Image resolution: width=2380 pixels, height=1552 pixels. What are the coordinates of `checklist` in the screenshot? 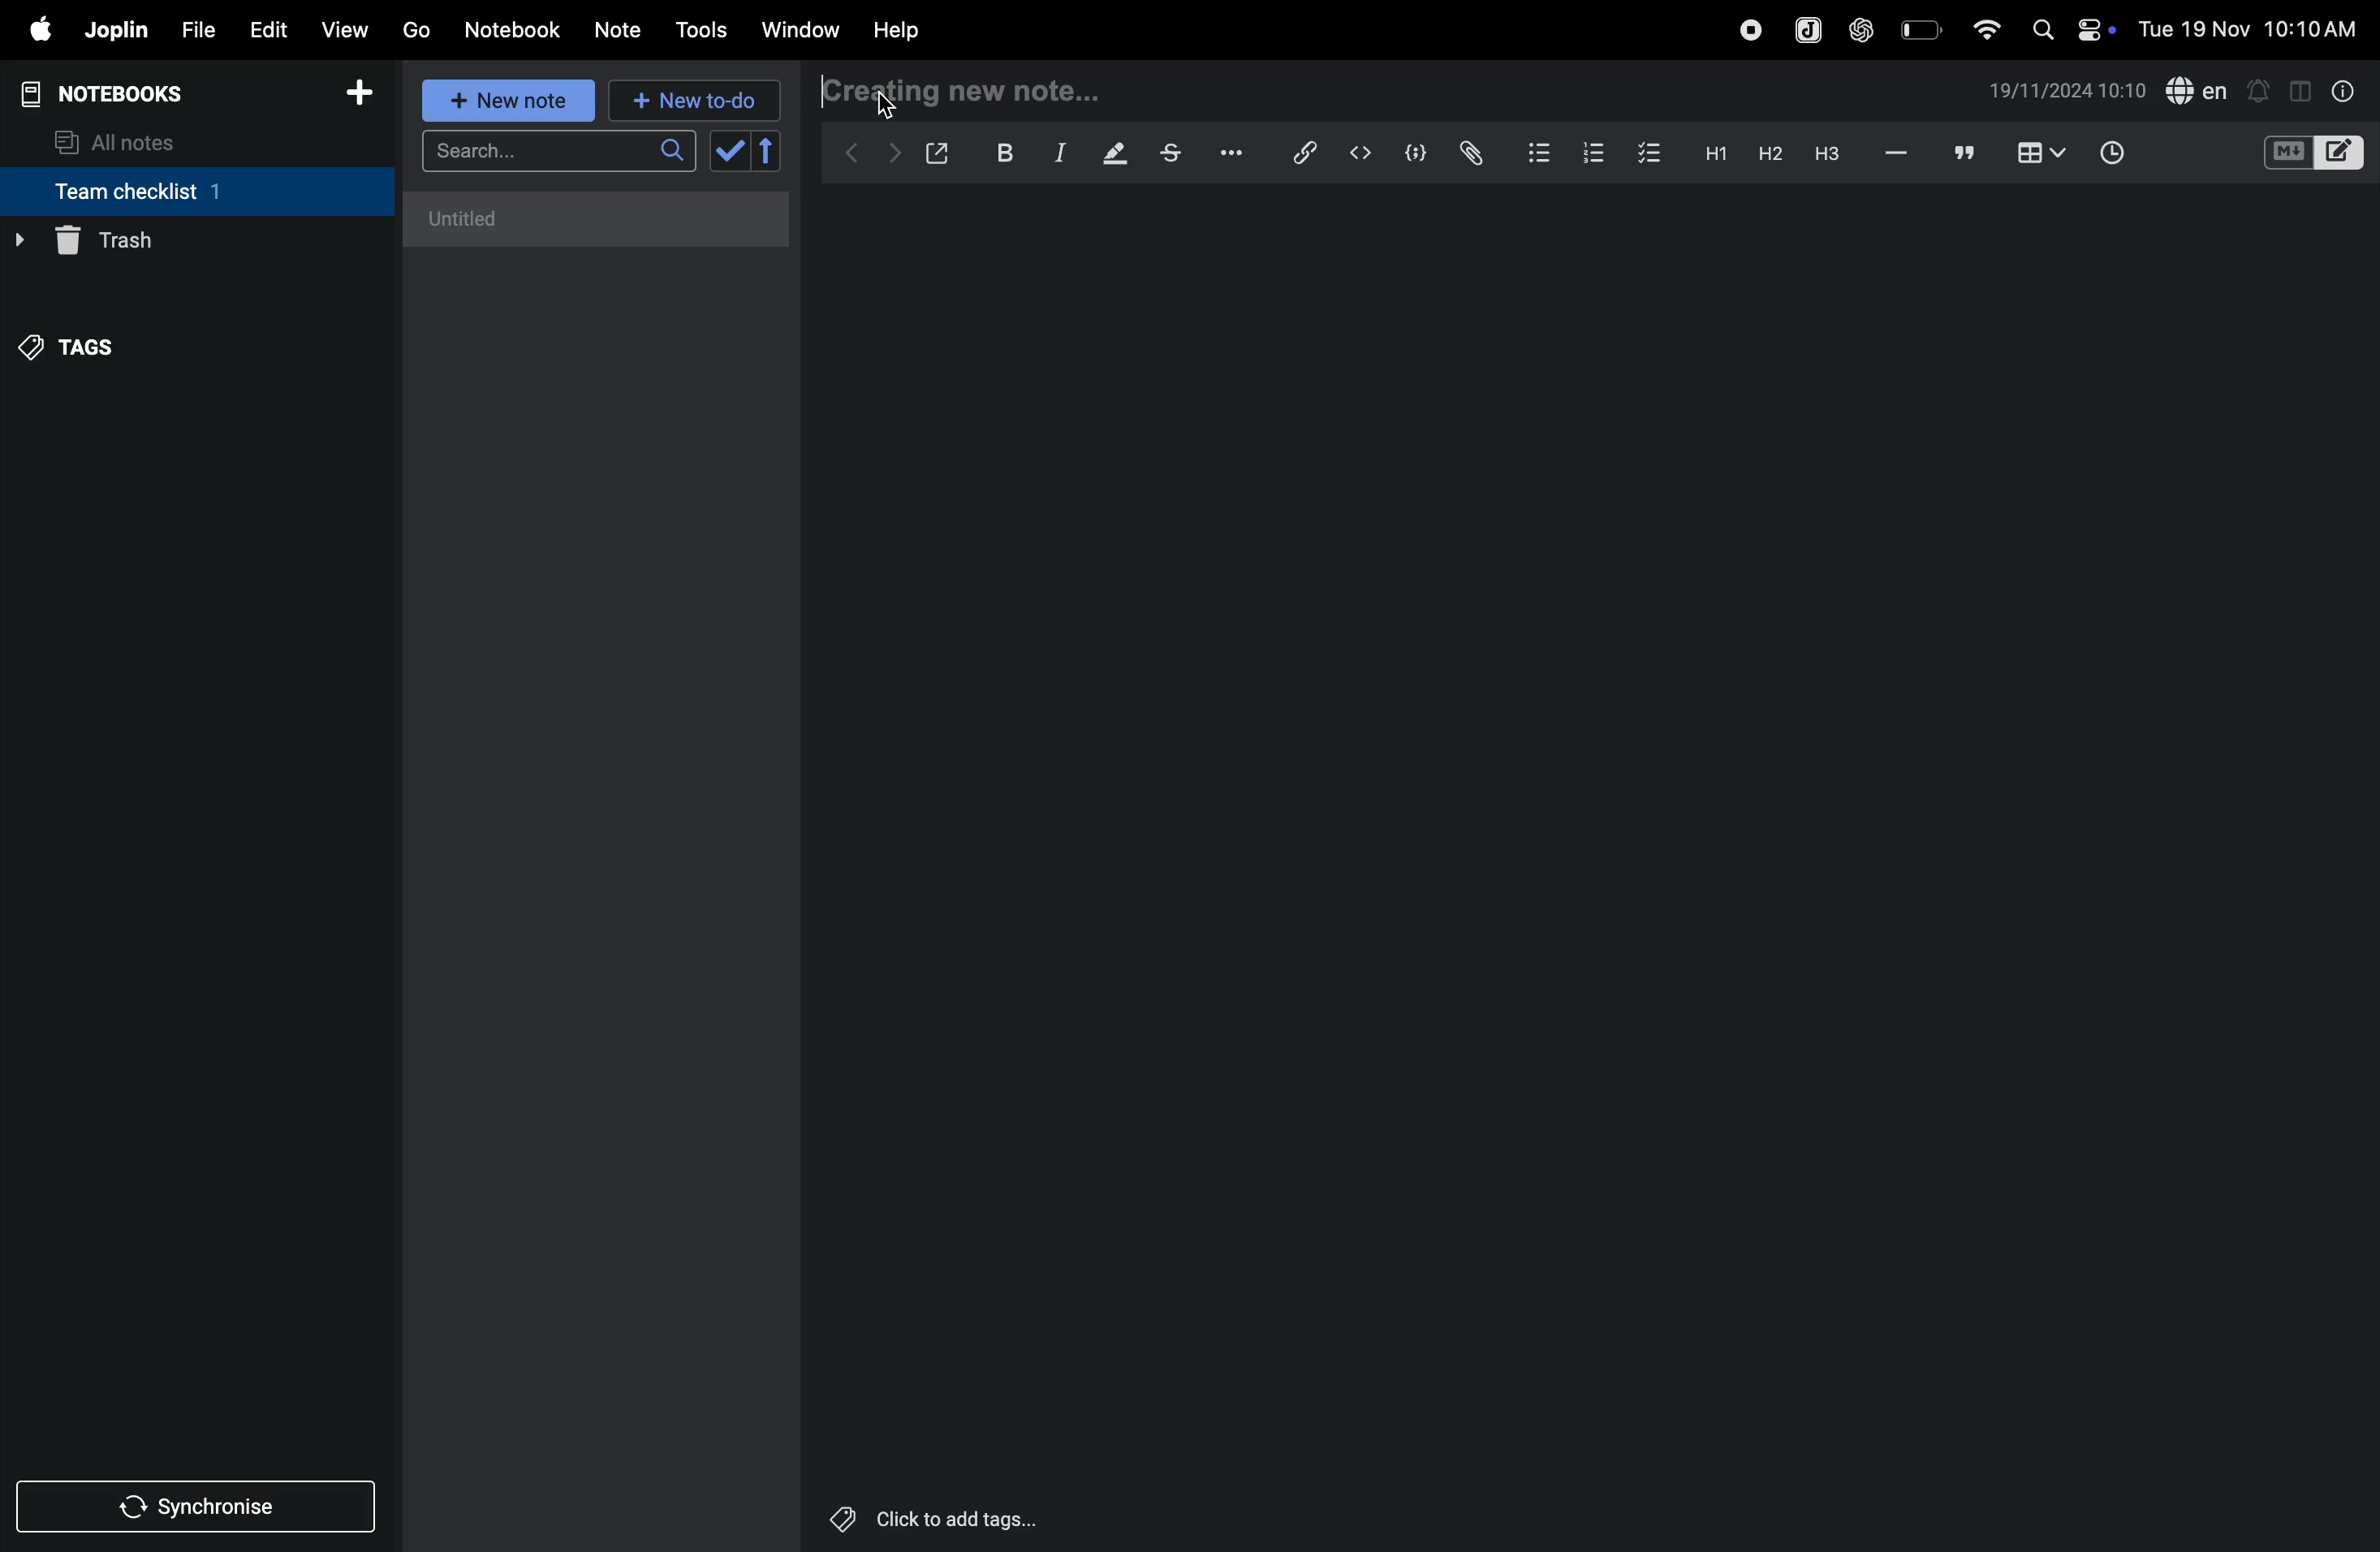 It's located at (1652, 154).